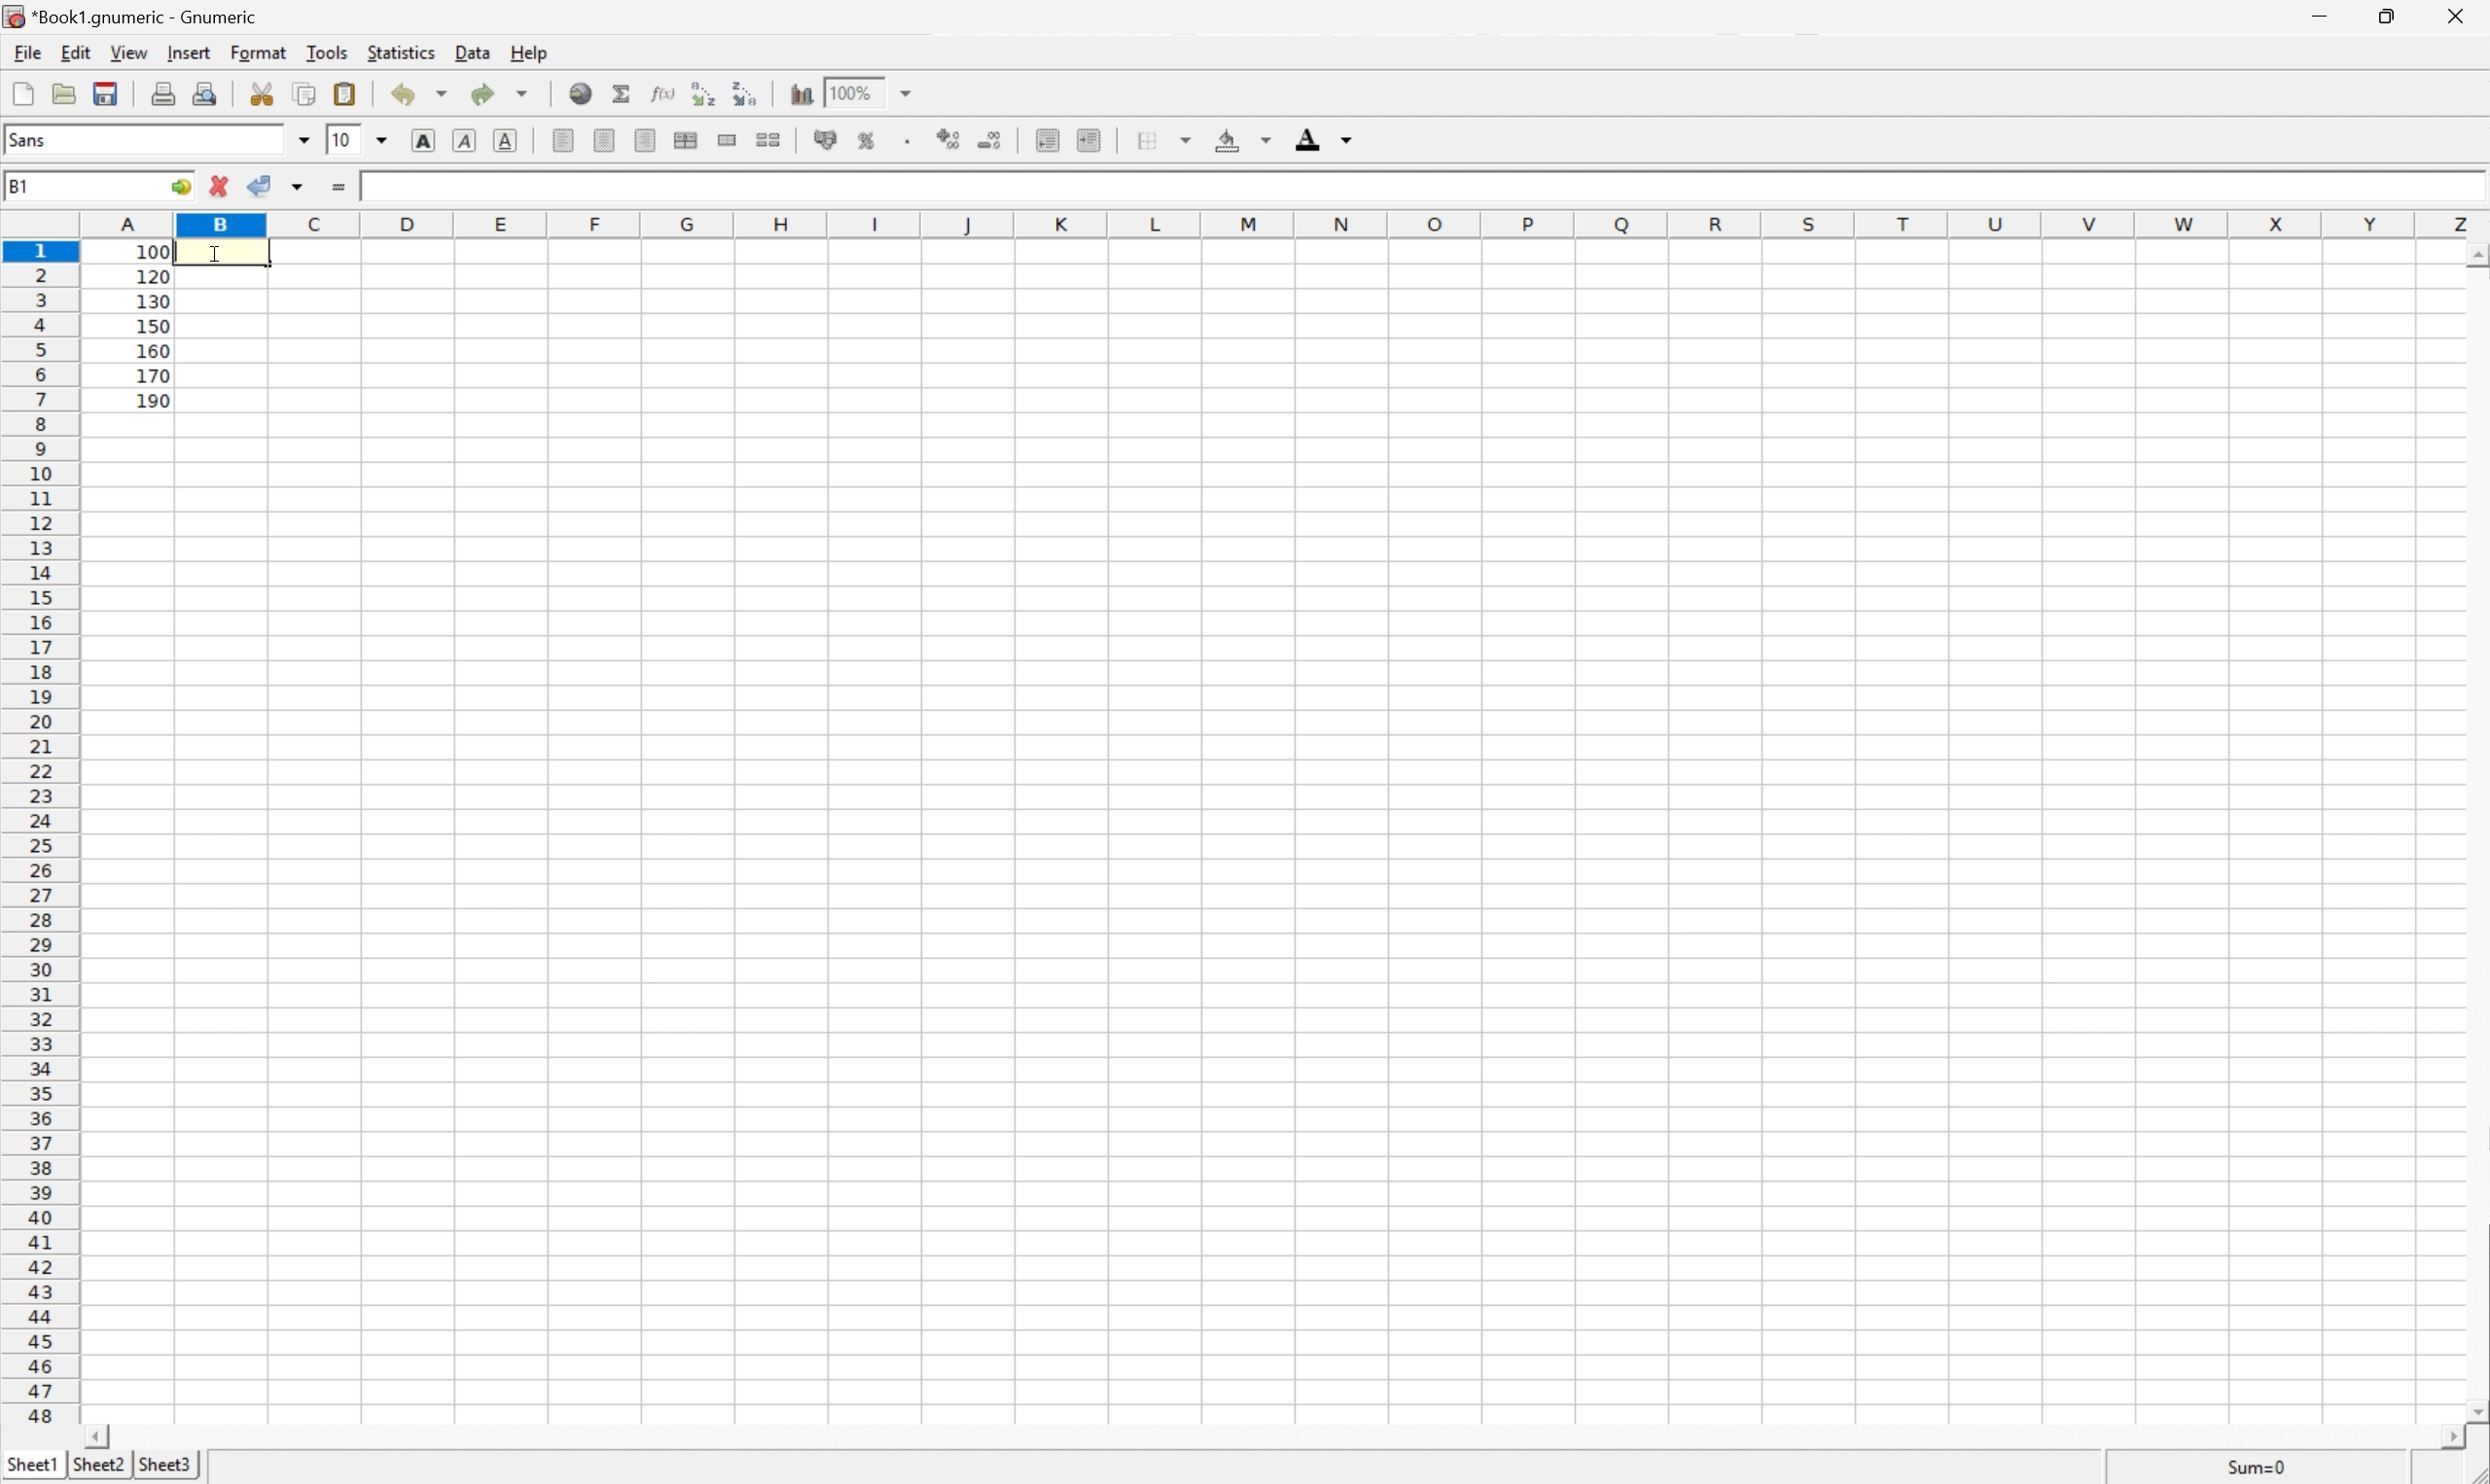 This screenshot has width=2490, height=1484. I want to click on Sans, so click(30, 140).